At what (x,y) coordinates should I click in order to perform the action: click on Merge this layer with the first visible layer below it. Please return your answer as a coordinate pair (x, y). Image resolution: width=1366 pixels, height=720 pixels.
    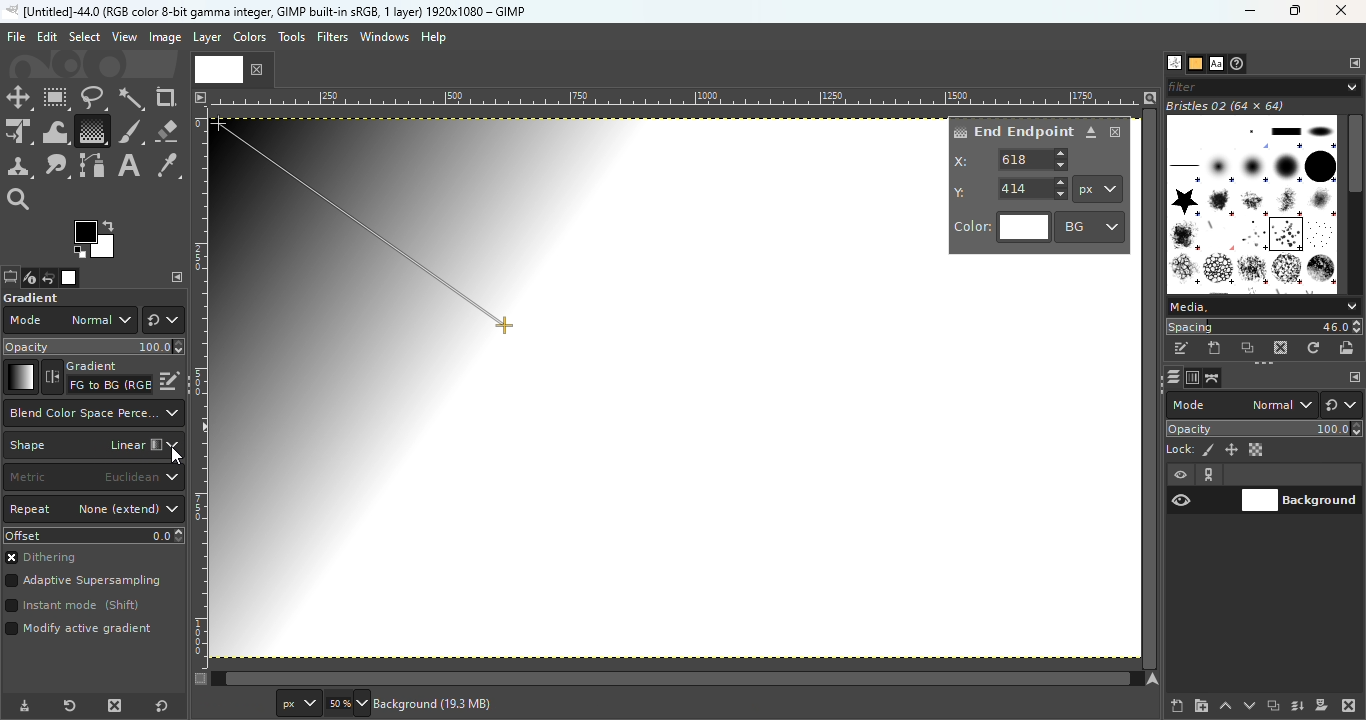
    Looking at the image, I should click on (1298, 706).